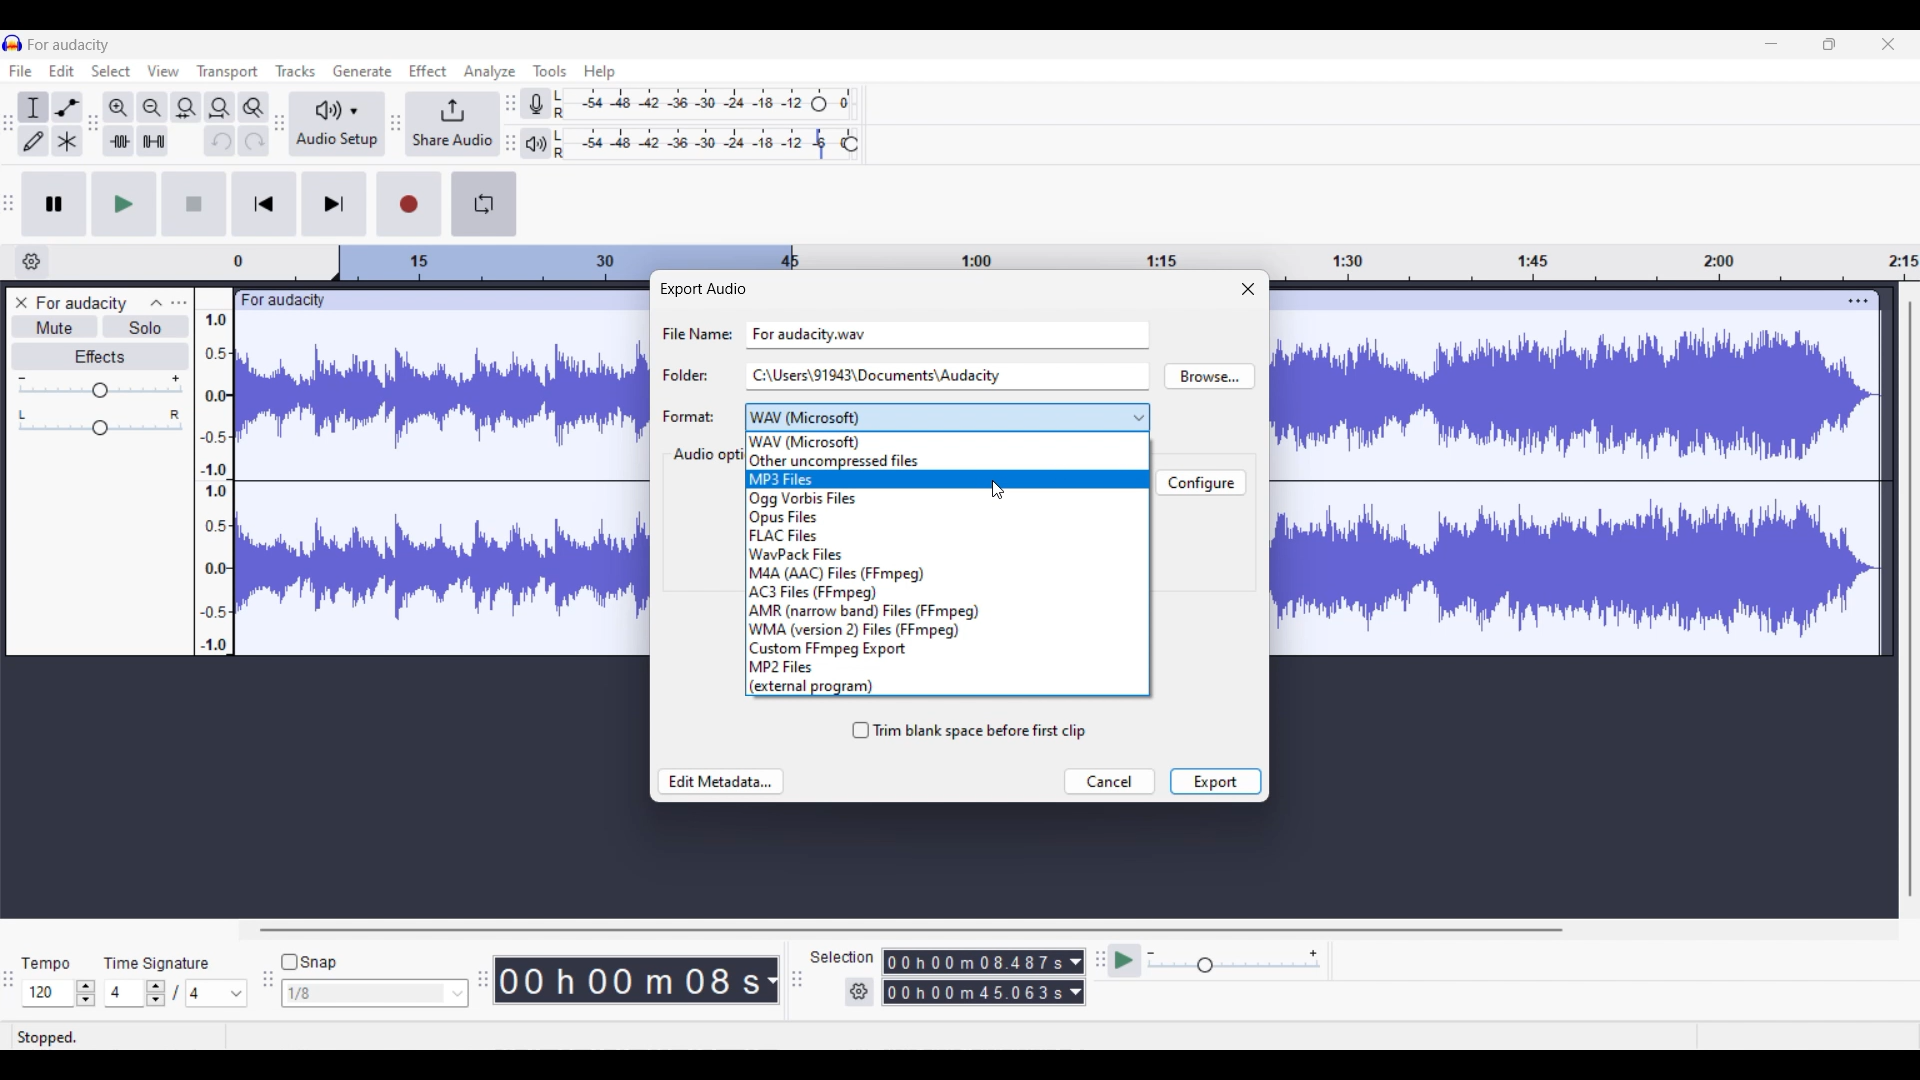 Image resolution: width=1920 pixels, height=1080 pixels. What do you see at coordinates (722, 782) in the screenshot?
I see `Edit metadata` at bounding box center [722, 782].